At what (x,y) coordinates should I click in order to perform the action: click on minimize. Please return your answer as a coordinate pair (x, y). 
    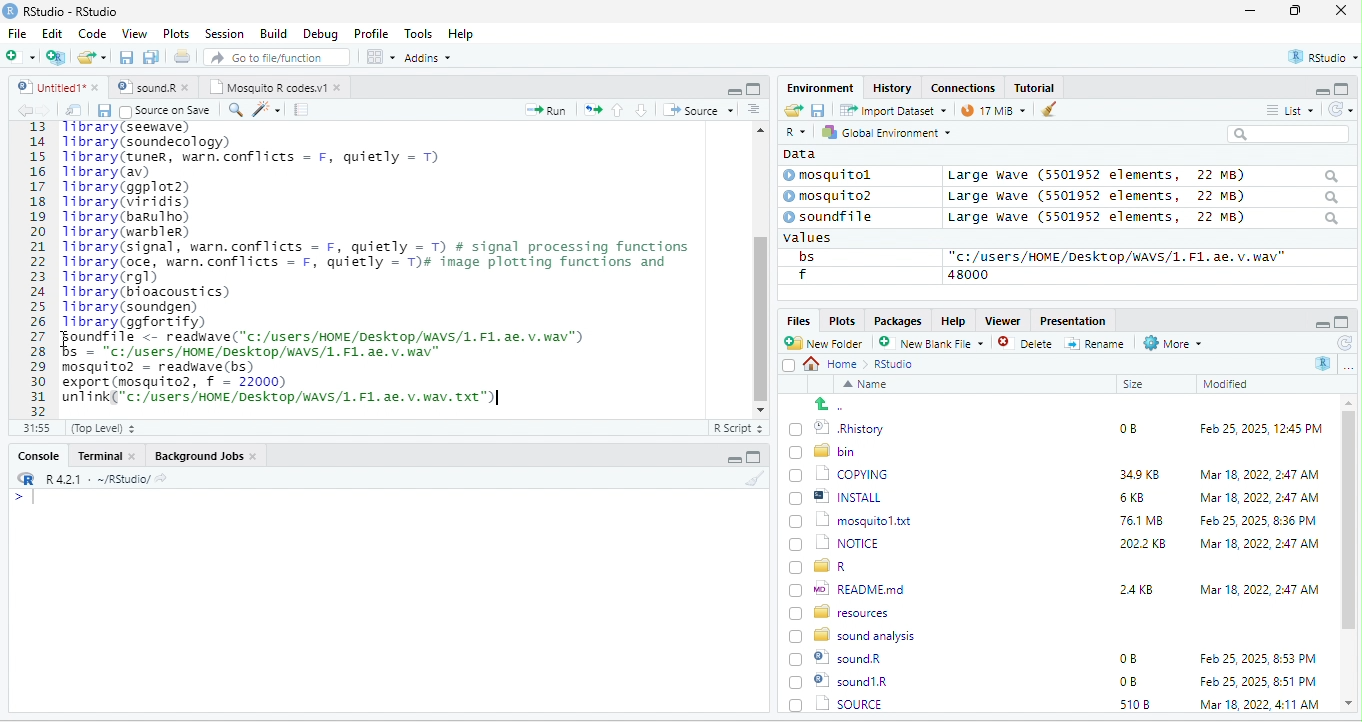
    Looking at the image, I should click on (733, 90).